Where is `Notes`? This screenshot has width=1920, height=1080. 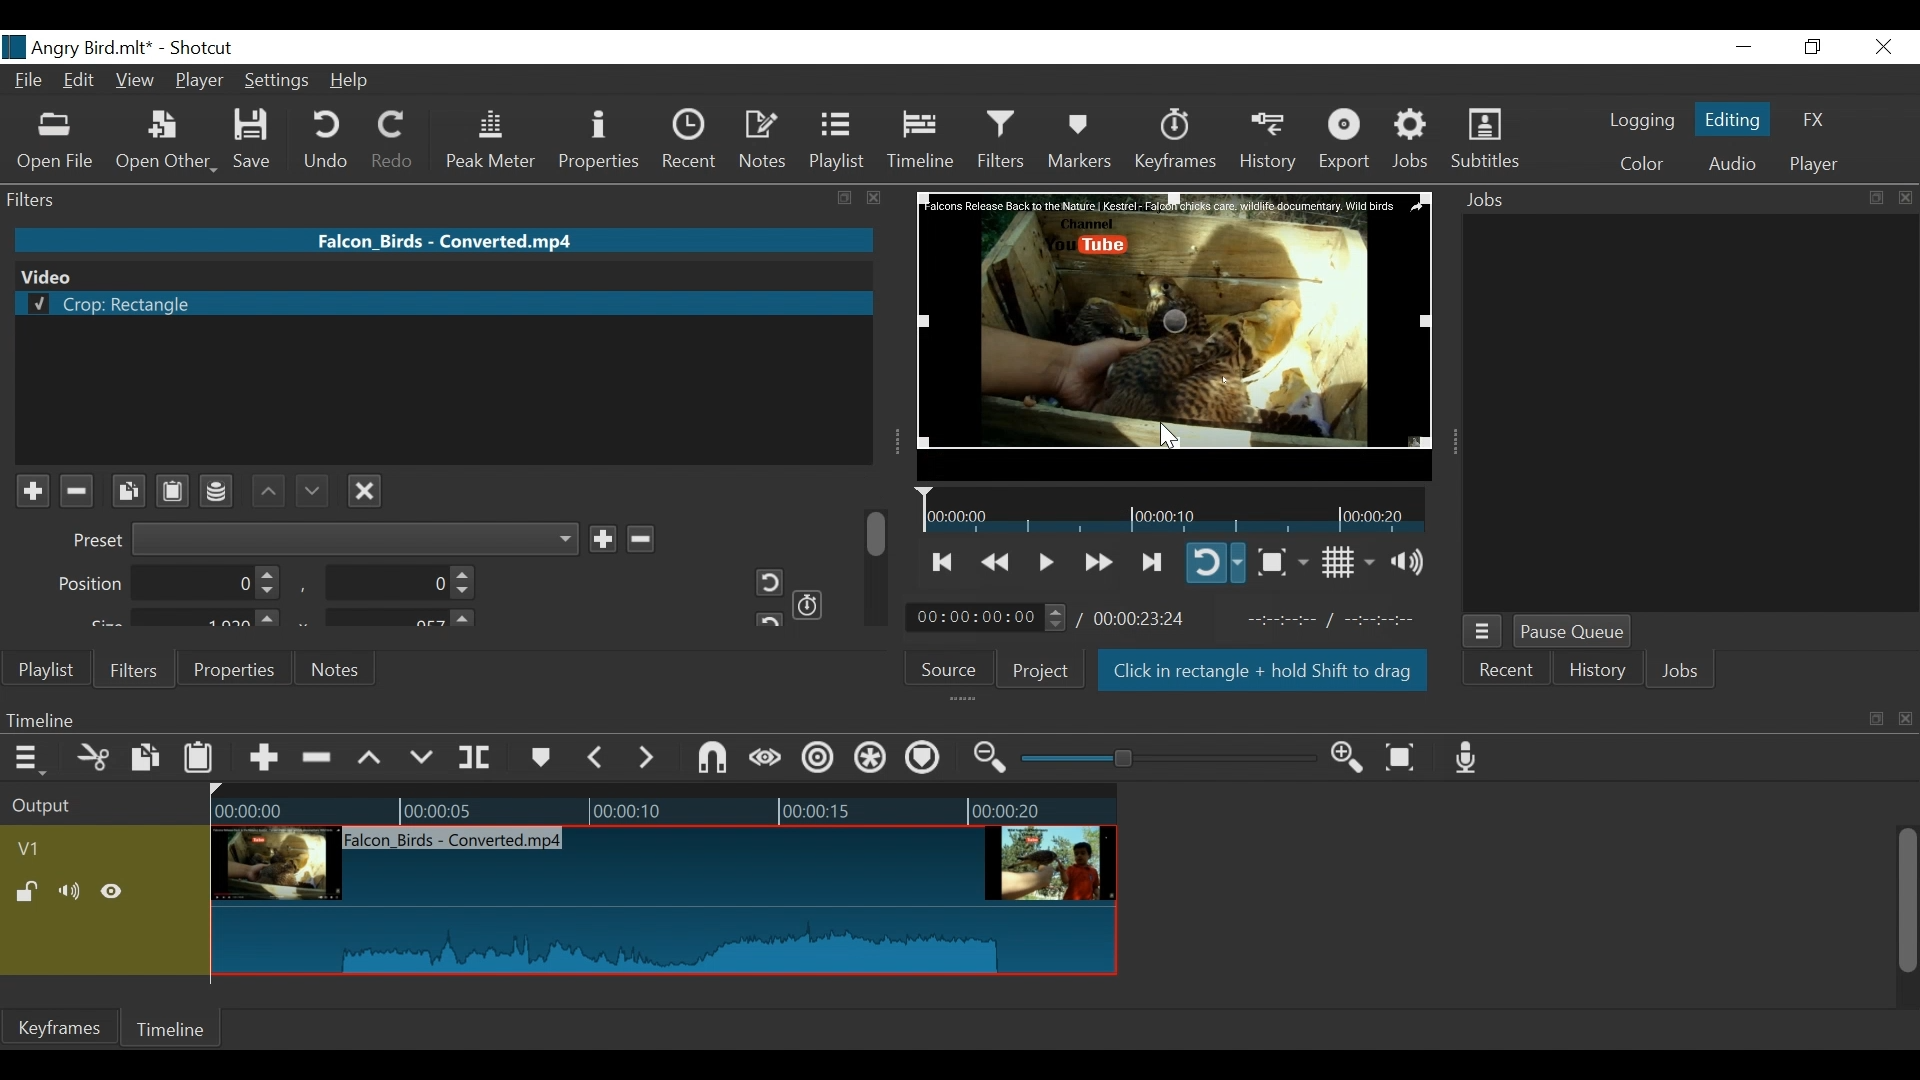 Notes is located at coordinates (764, 140).